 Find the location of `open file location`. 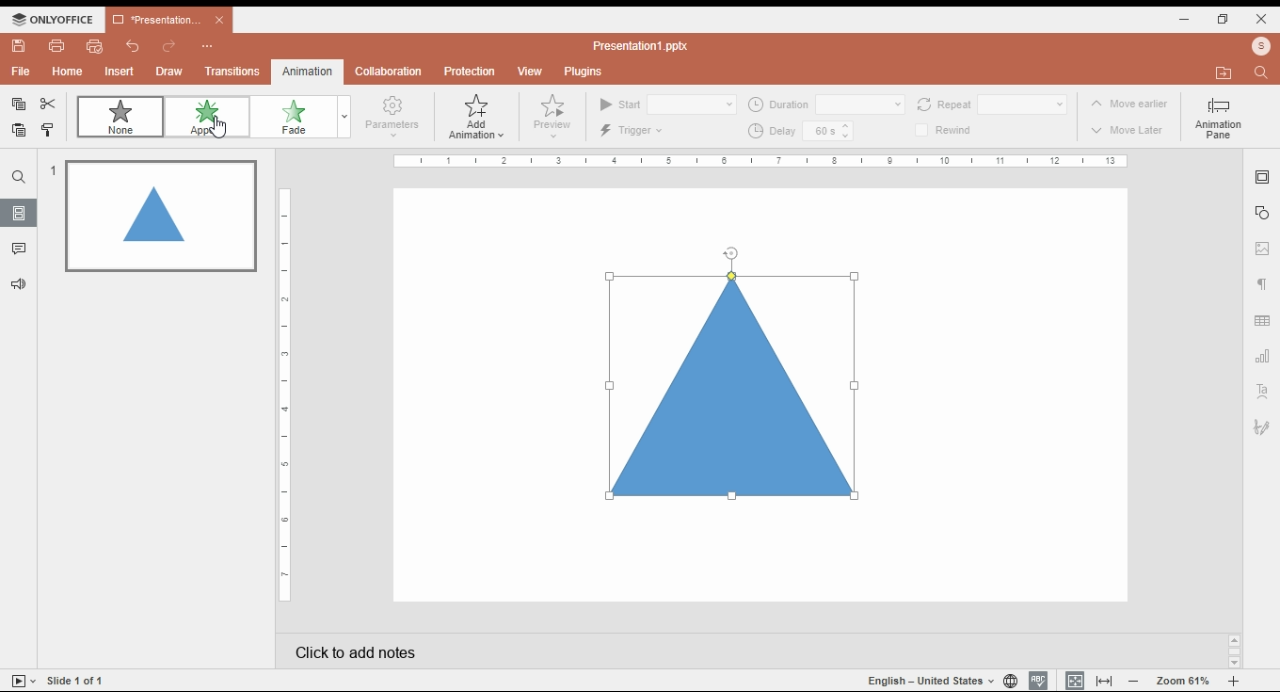

open file location is located at coordinates (1223, 74).